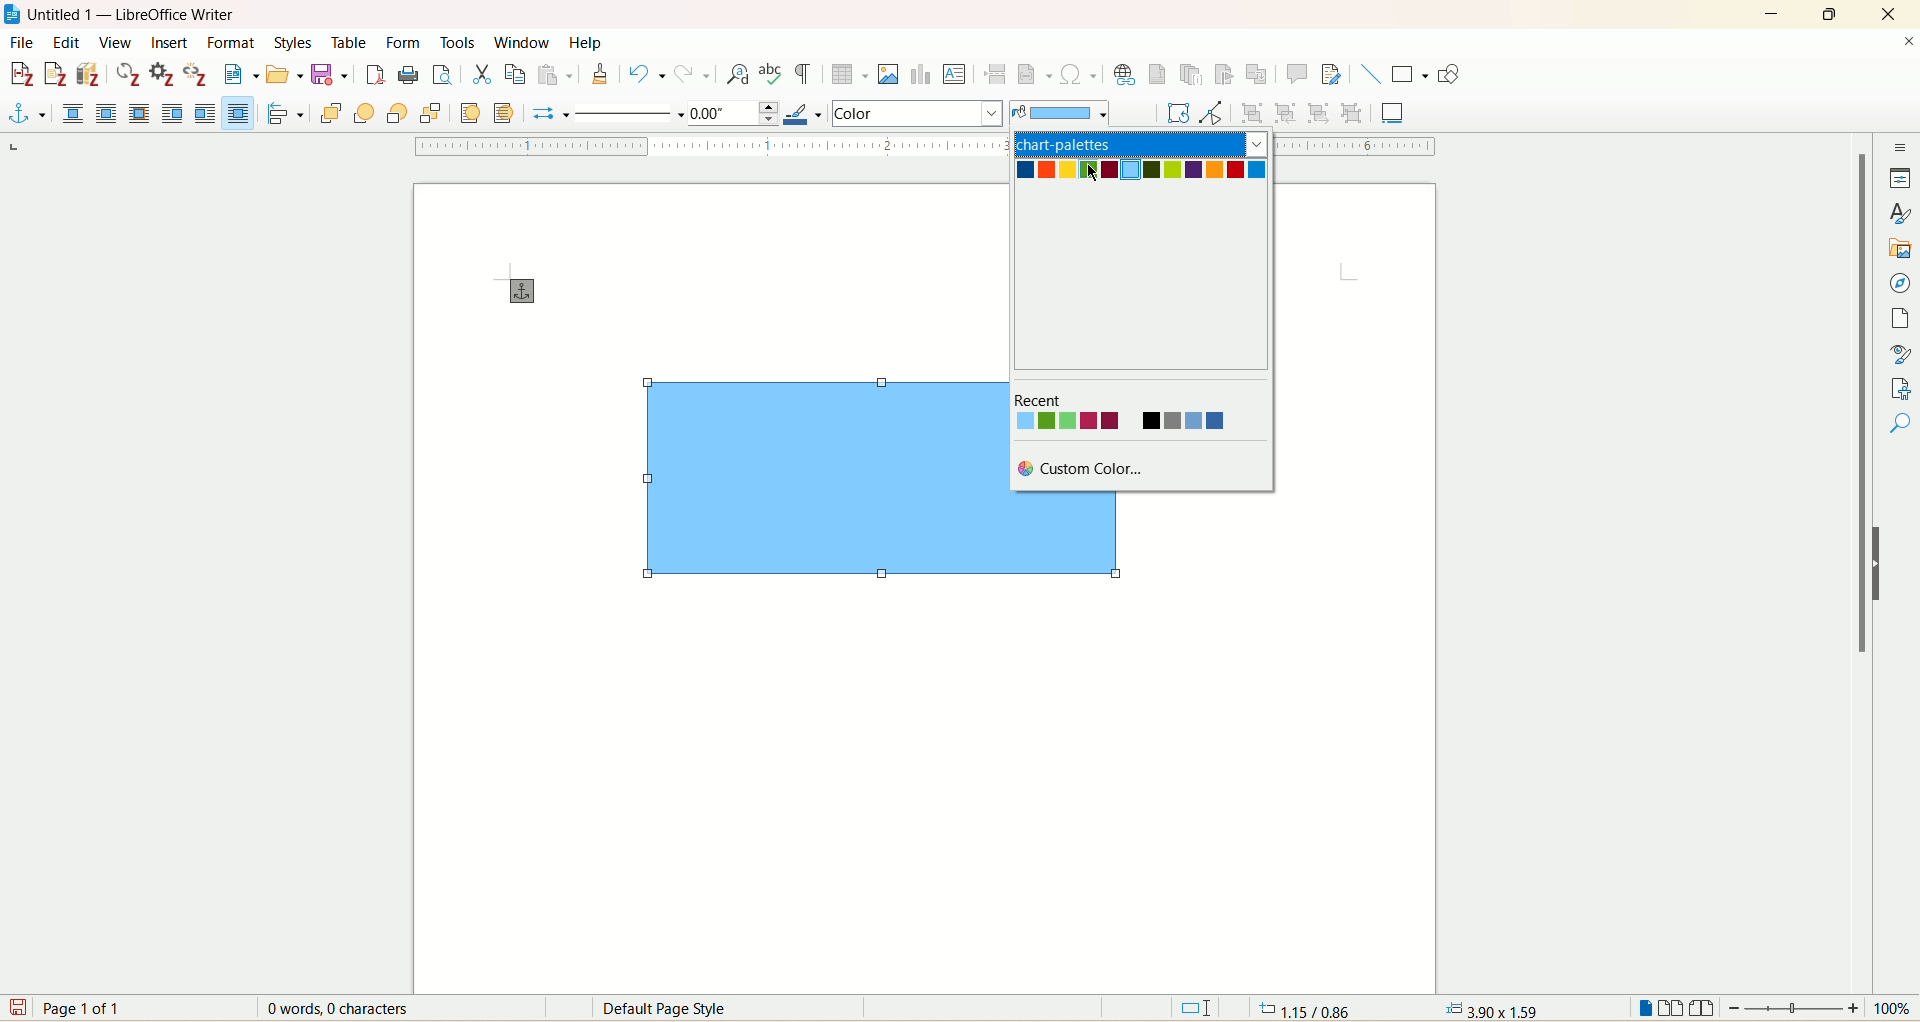  Describe the element at coordinates (206, 113) in the screenshot. I see `after` at that location.